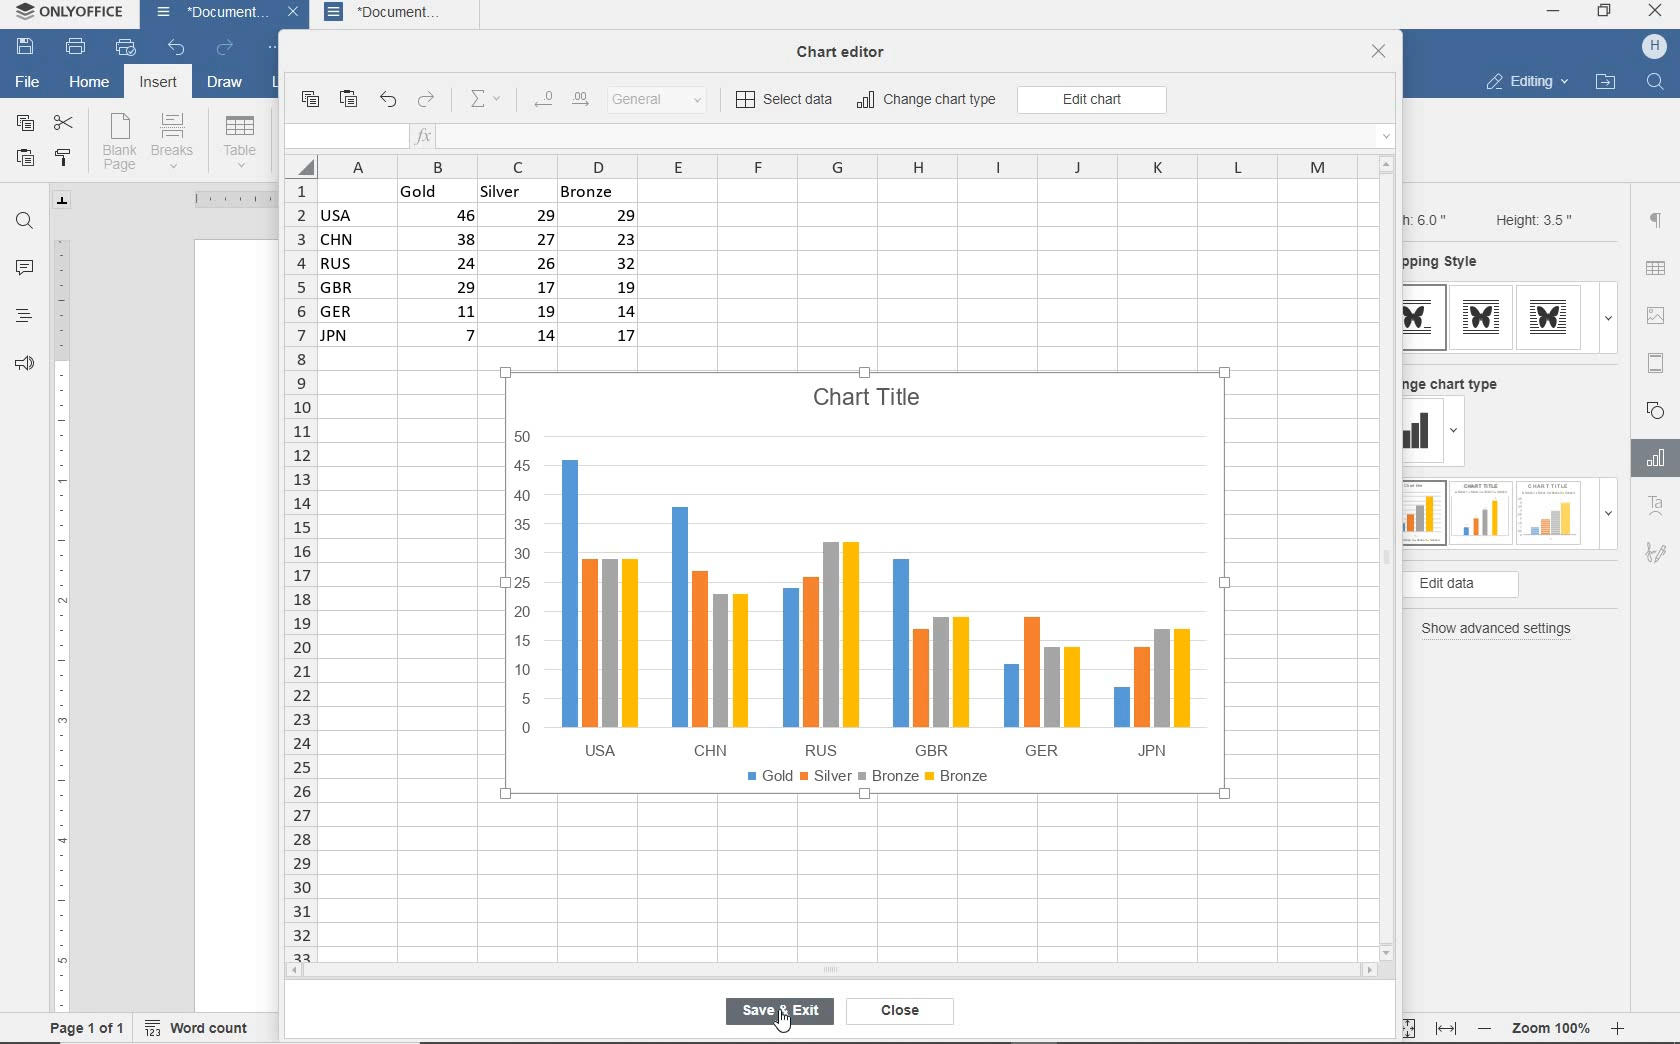  Describe the element at coordinates (1387, 164) in the screenshot. I see `scroll up` at that location.